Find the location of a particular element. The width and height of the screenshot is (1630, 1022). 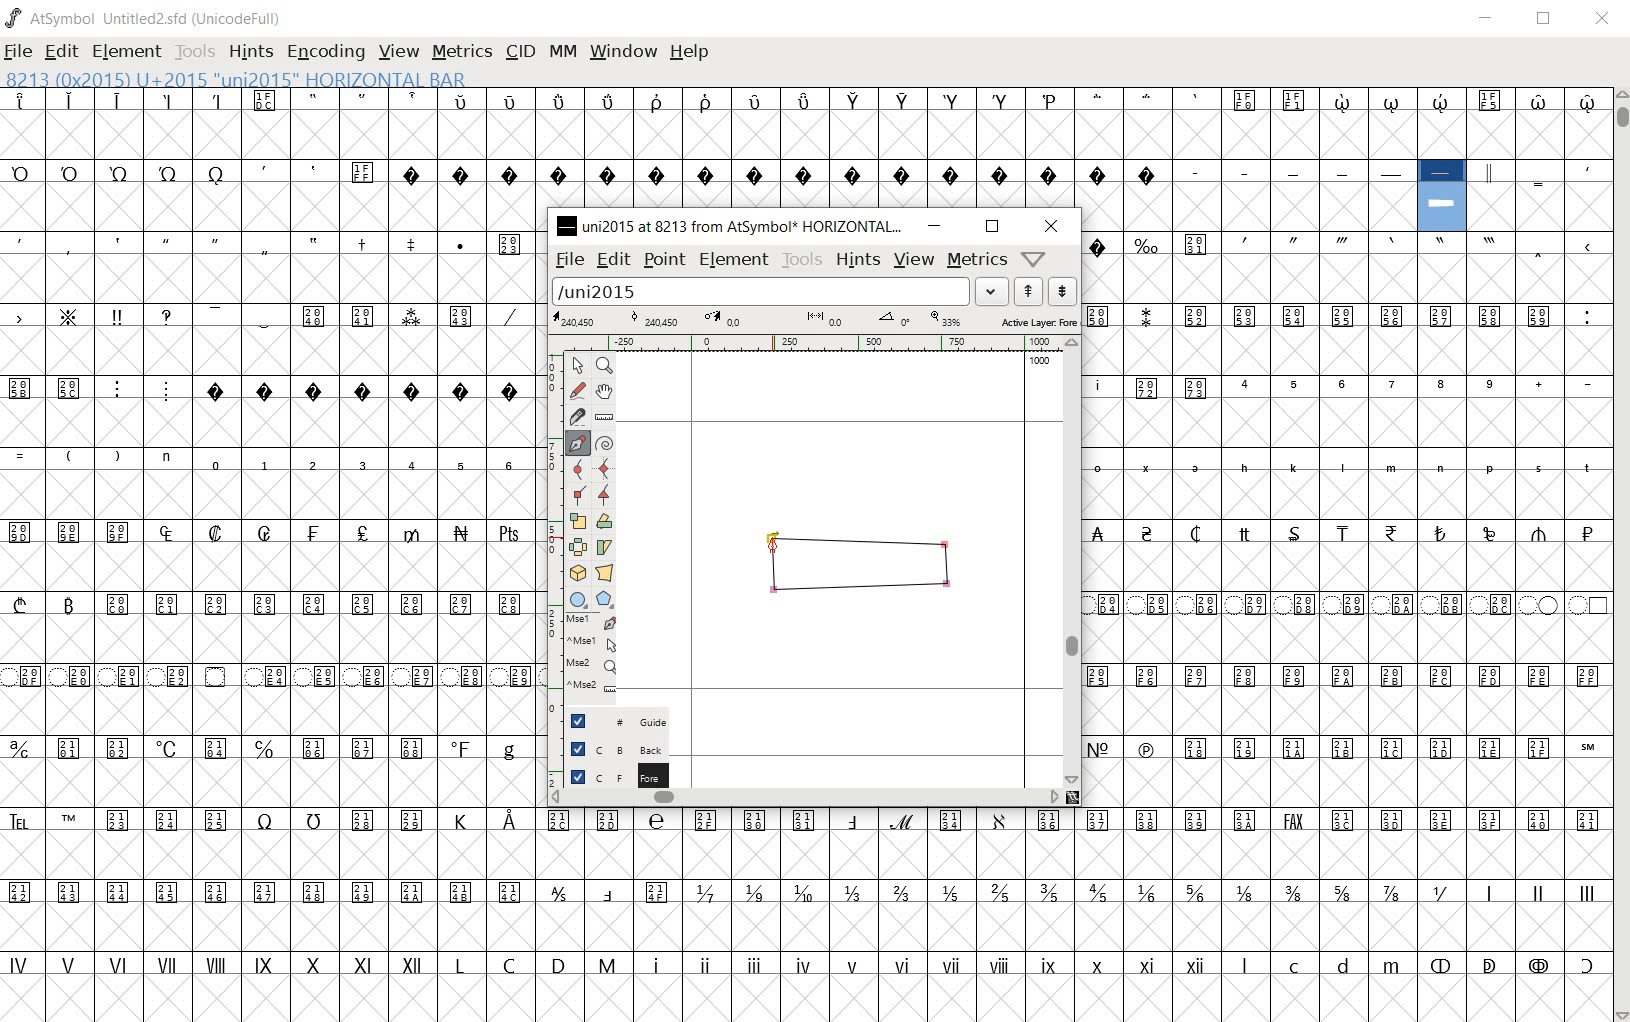

CLOSE is located at coordinates (1604, 22).